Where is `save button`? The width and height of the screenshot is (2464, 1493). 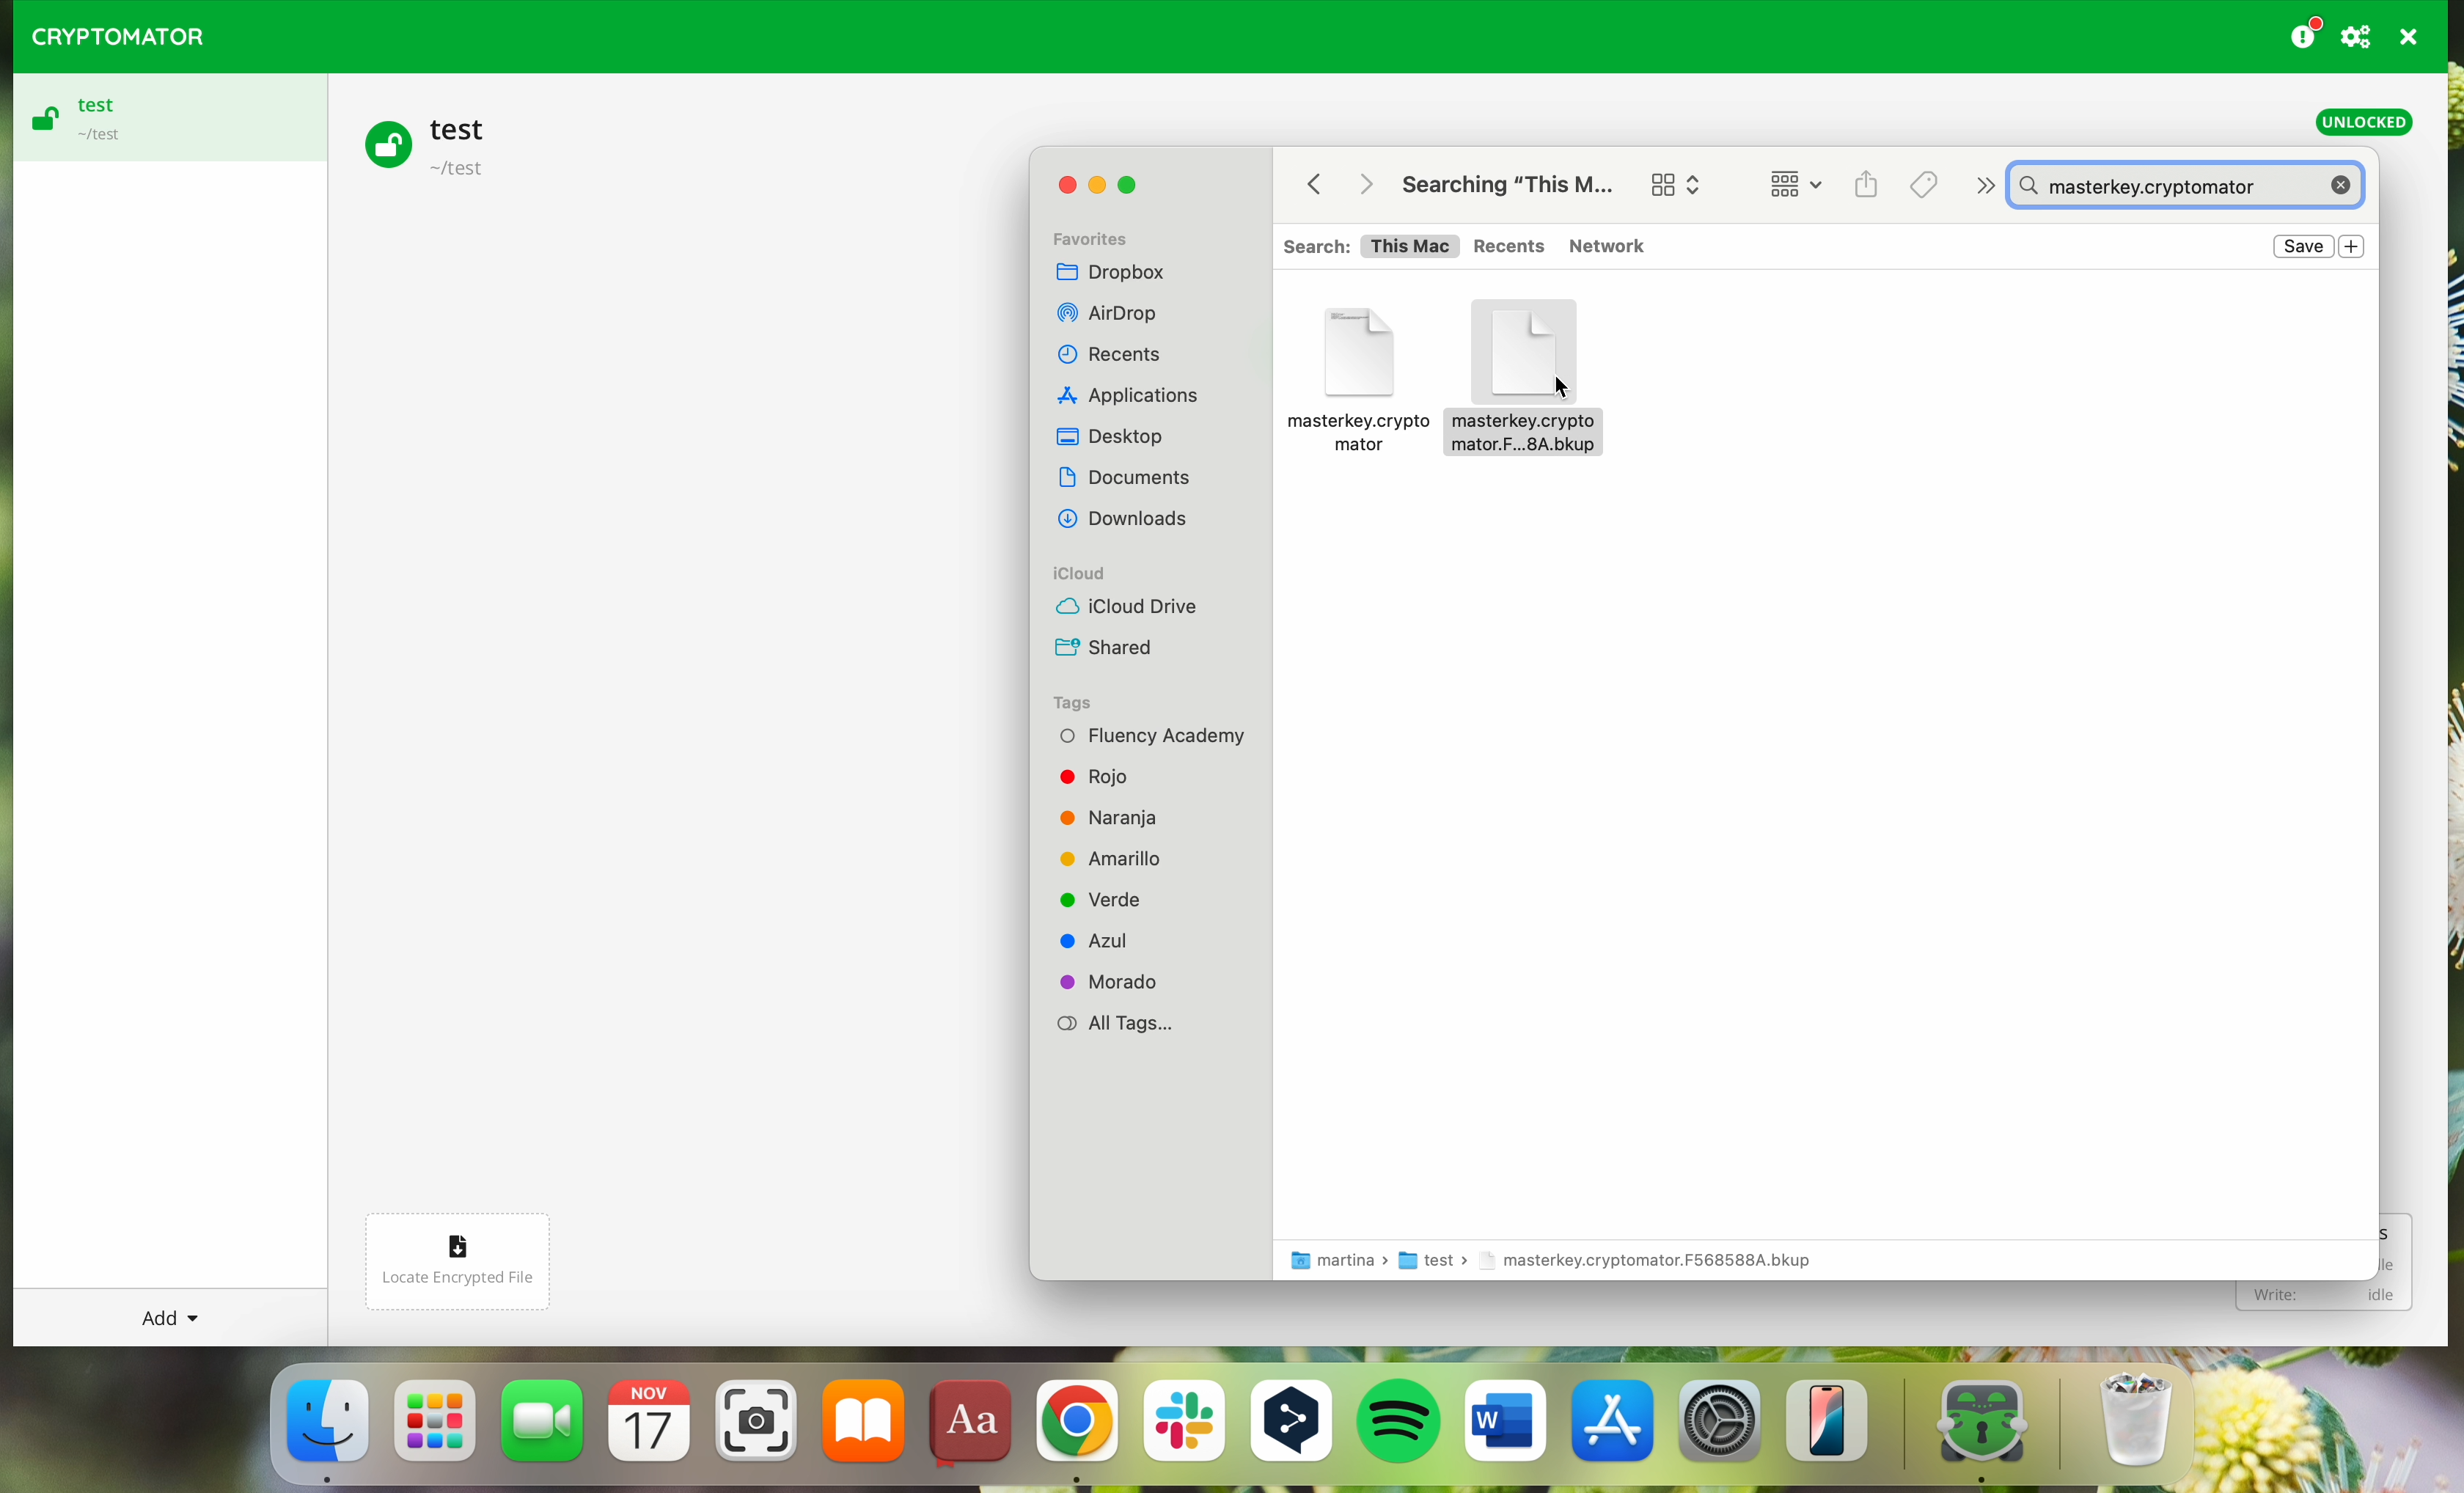 save button is located at coordinates (2304, 247).